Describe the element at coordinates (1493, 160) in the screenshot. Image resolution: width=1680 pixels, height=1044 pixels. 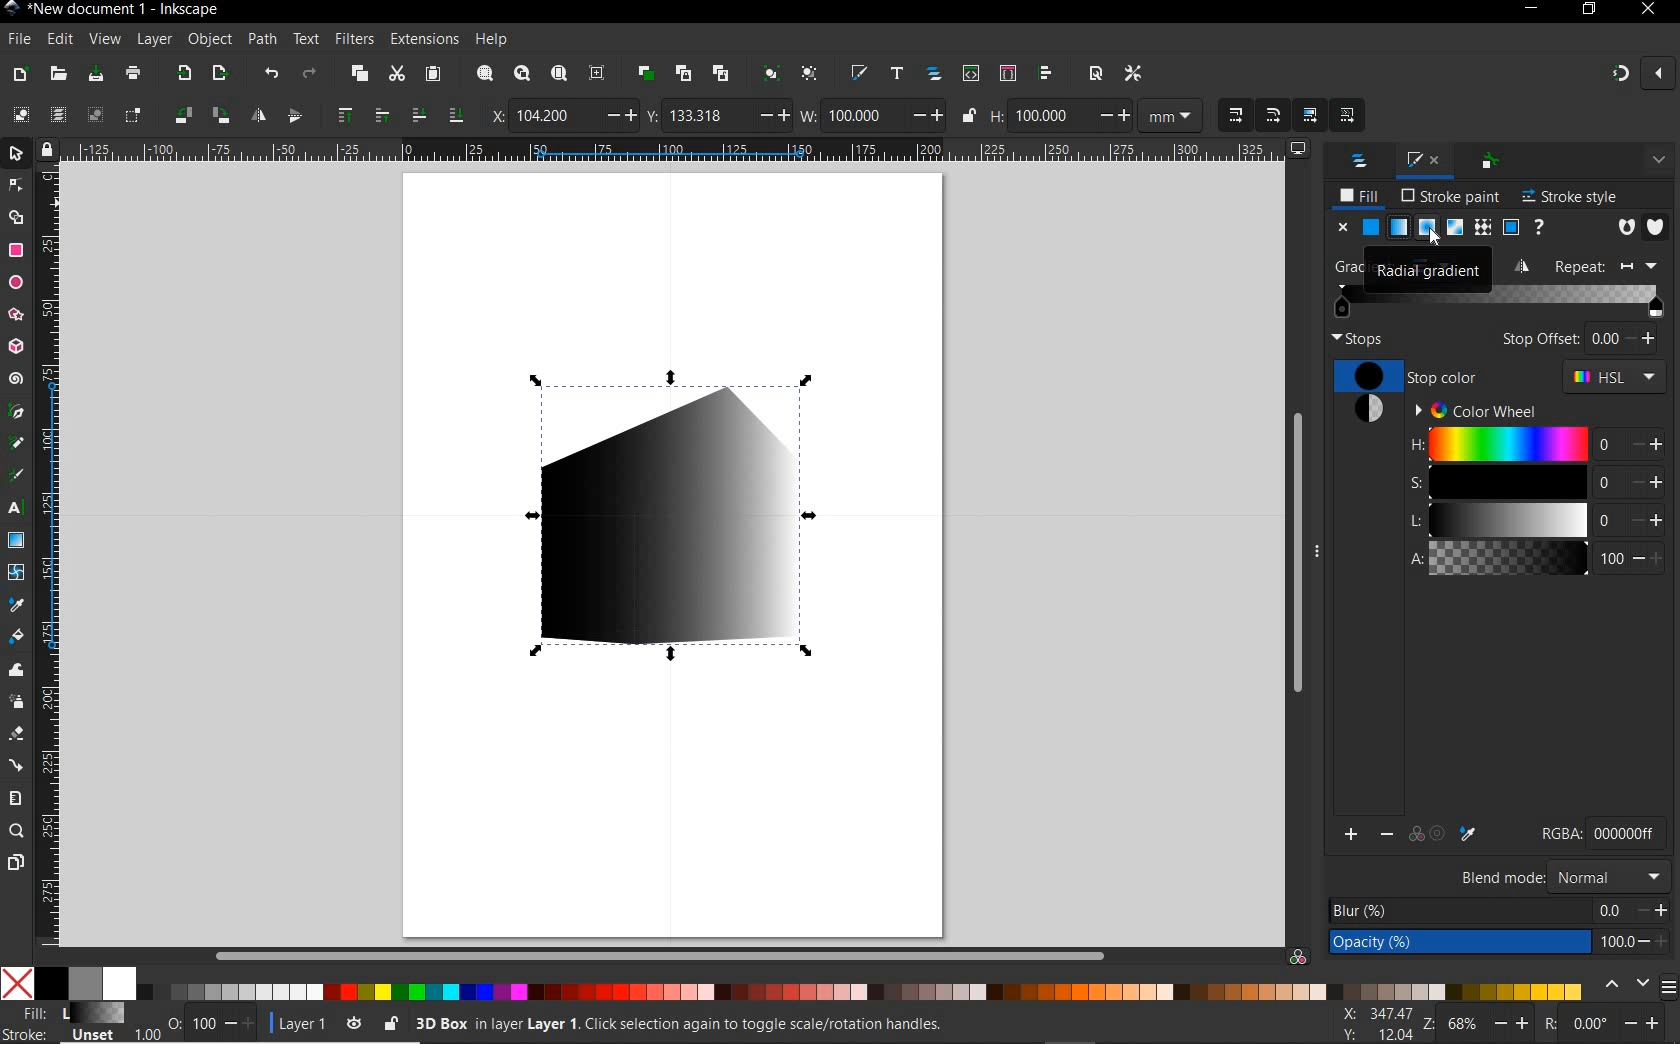
I see `OBJECT PROPERTIES` at that location.